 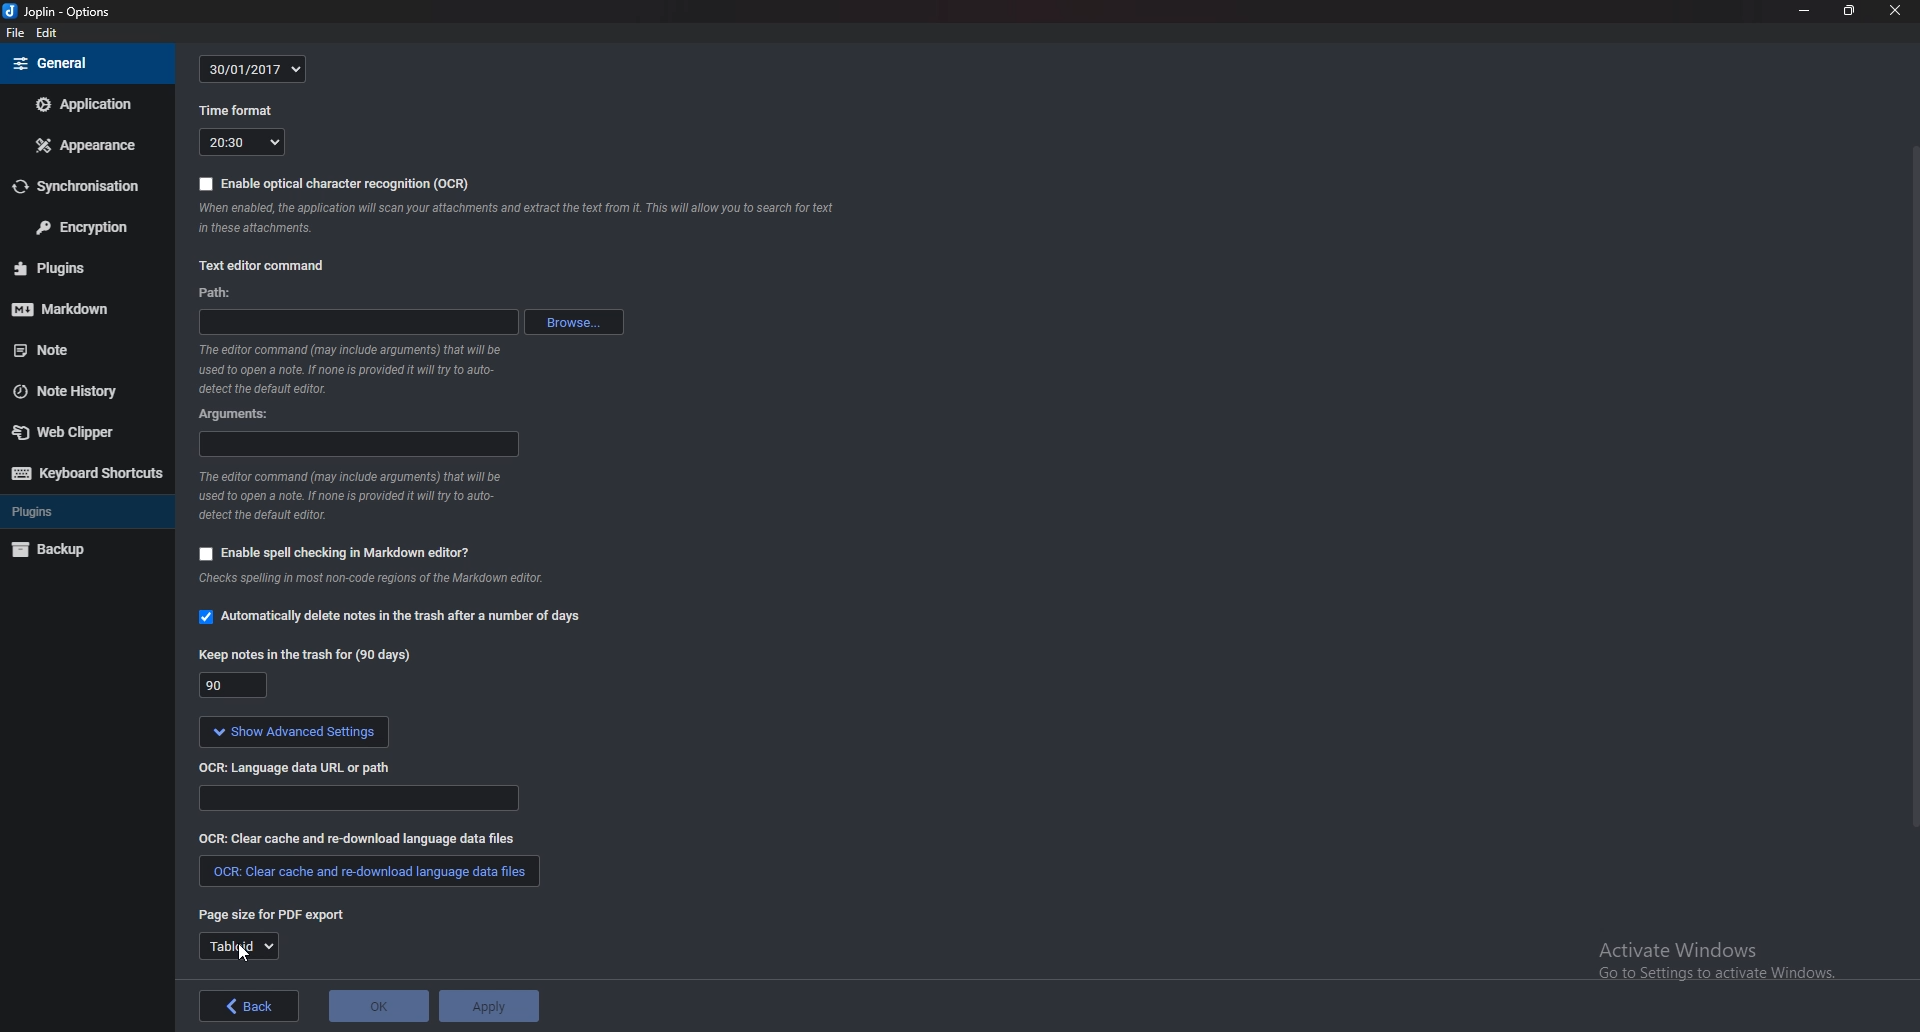 What do you see at coordinates (368, 871) in the screenshot?
I see `clear cache and redownload language data` at bounding box center [368, 871].